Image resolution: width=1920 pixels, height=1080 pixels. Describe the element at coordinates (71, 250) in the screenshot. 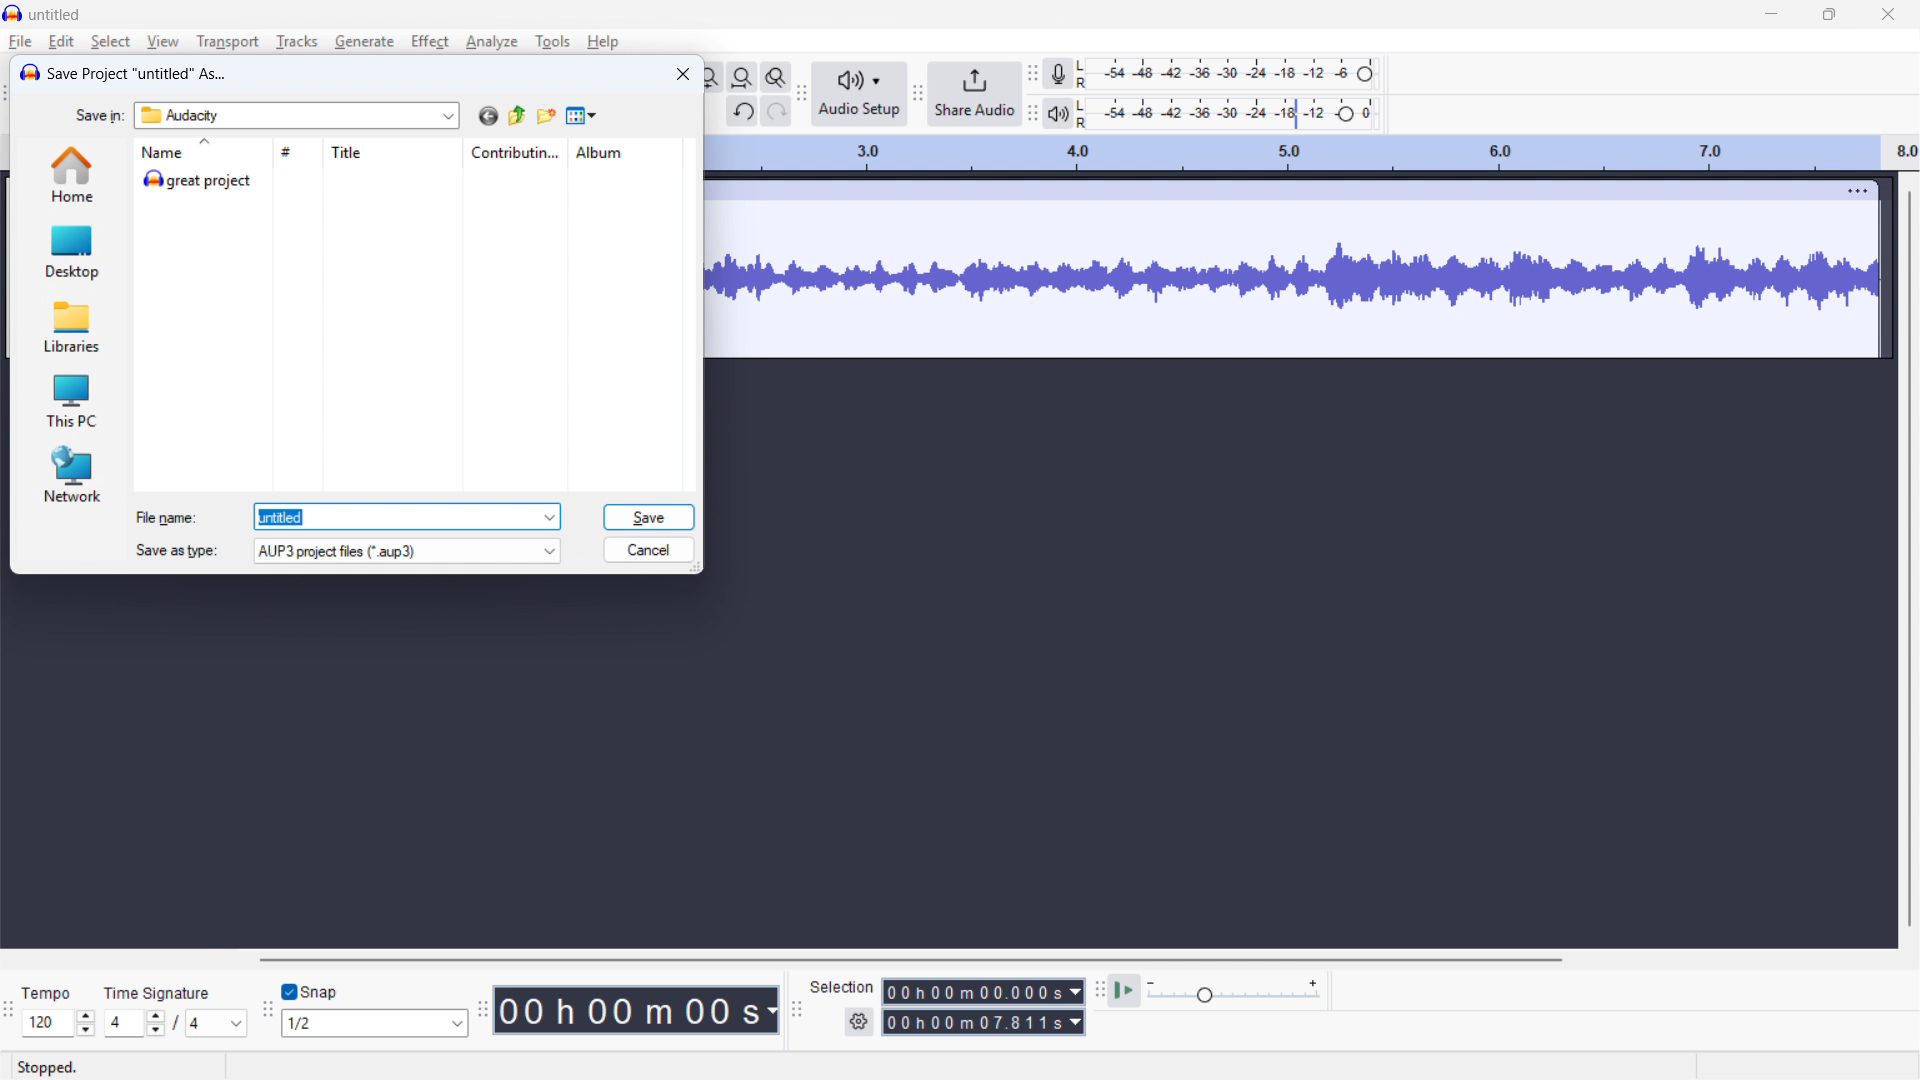

I see `desktop` at that location.